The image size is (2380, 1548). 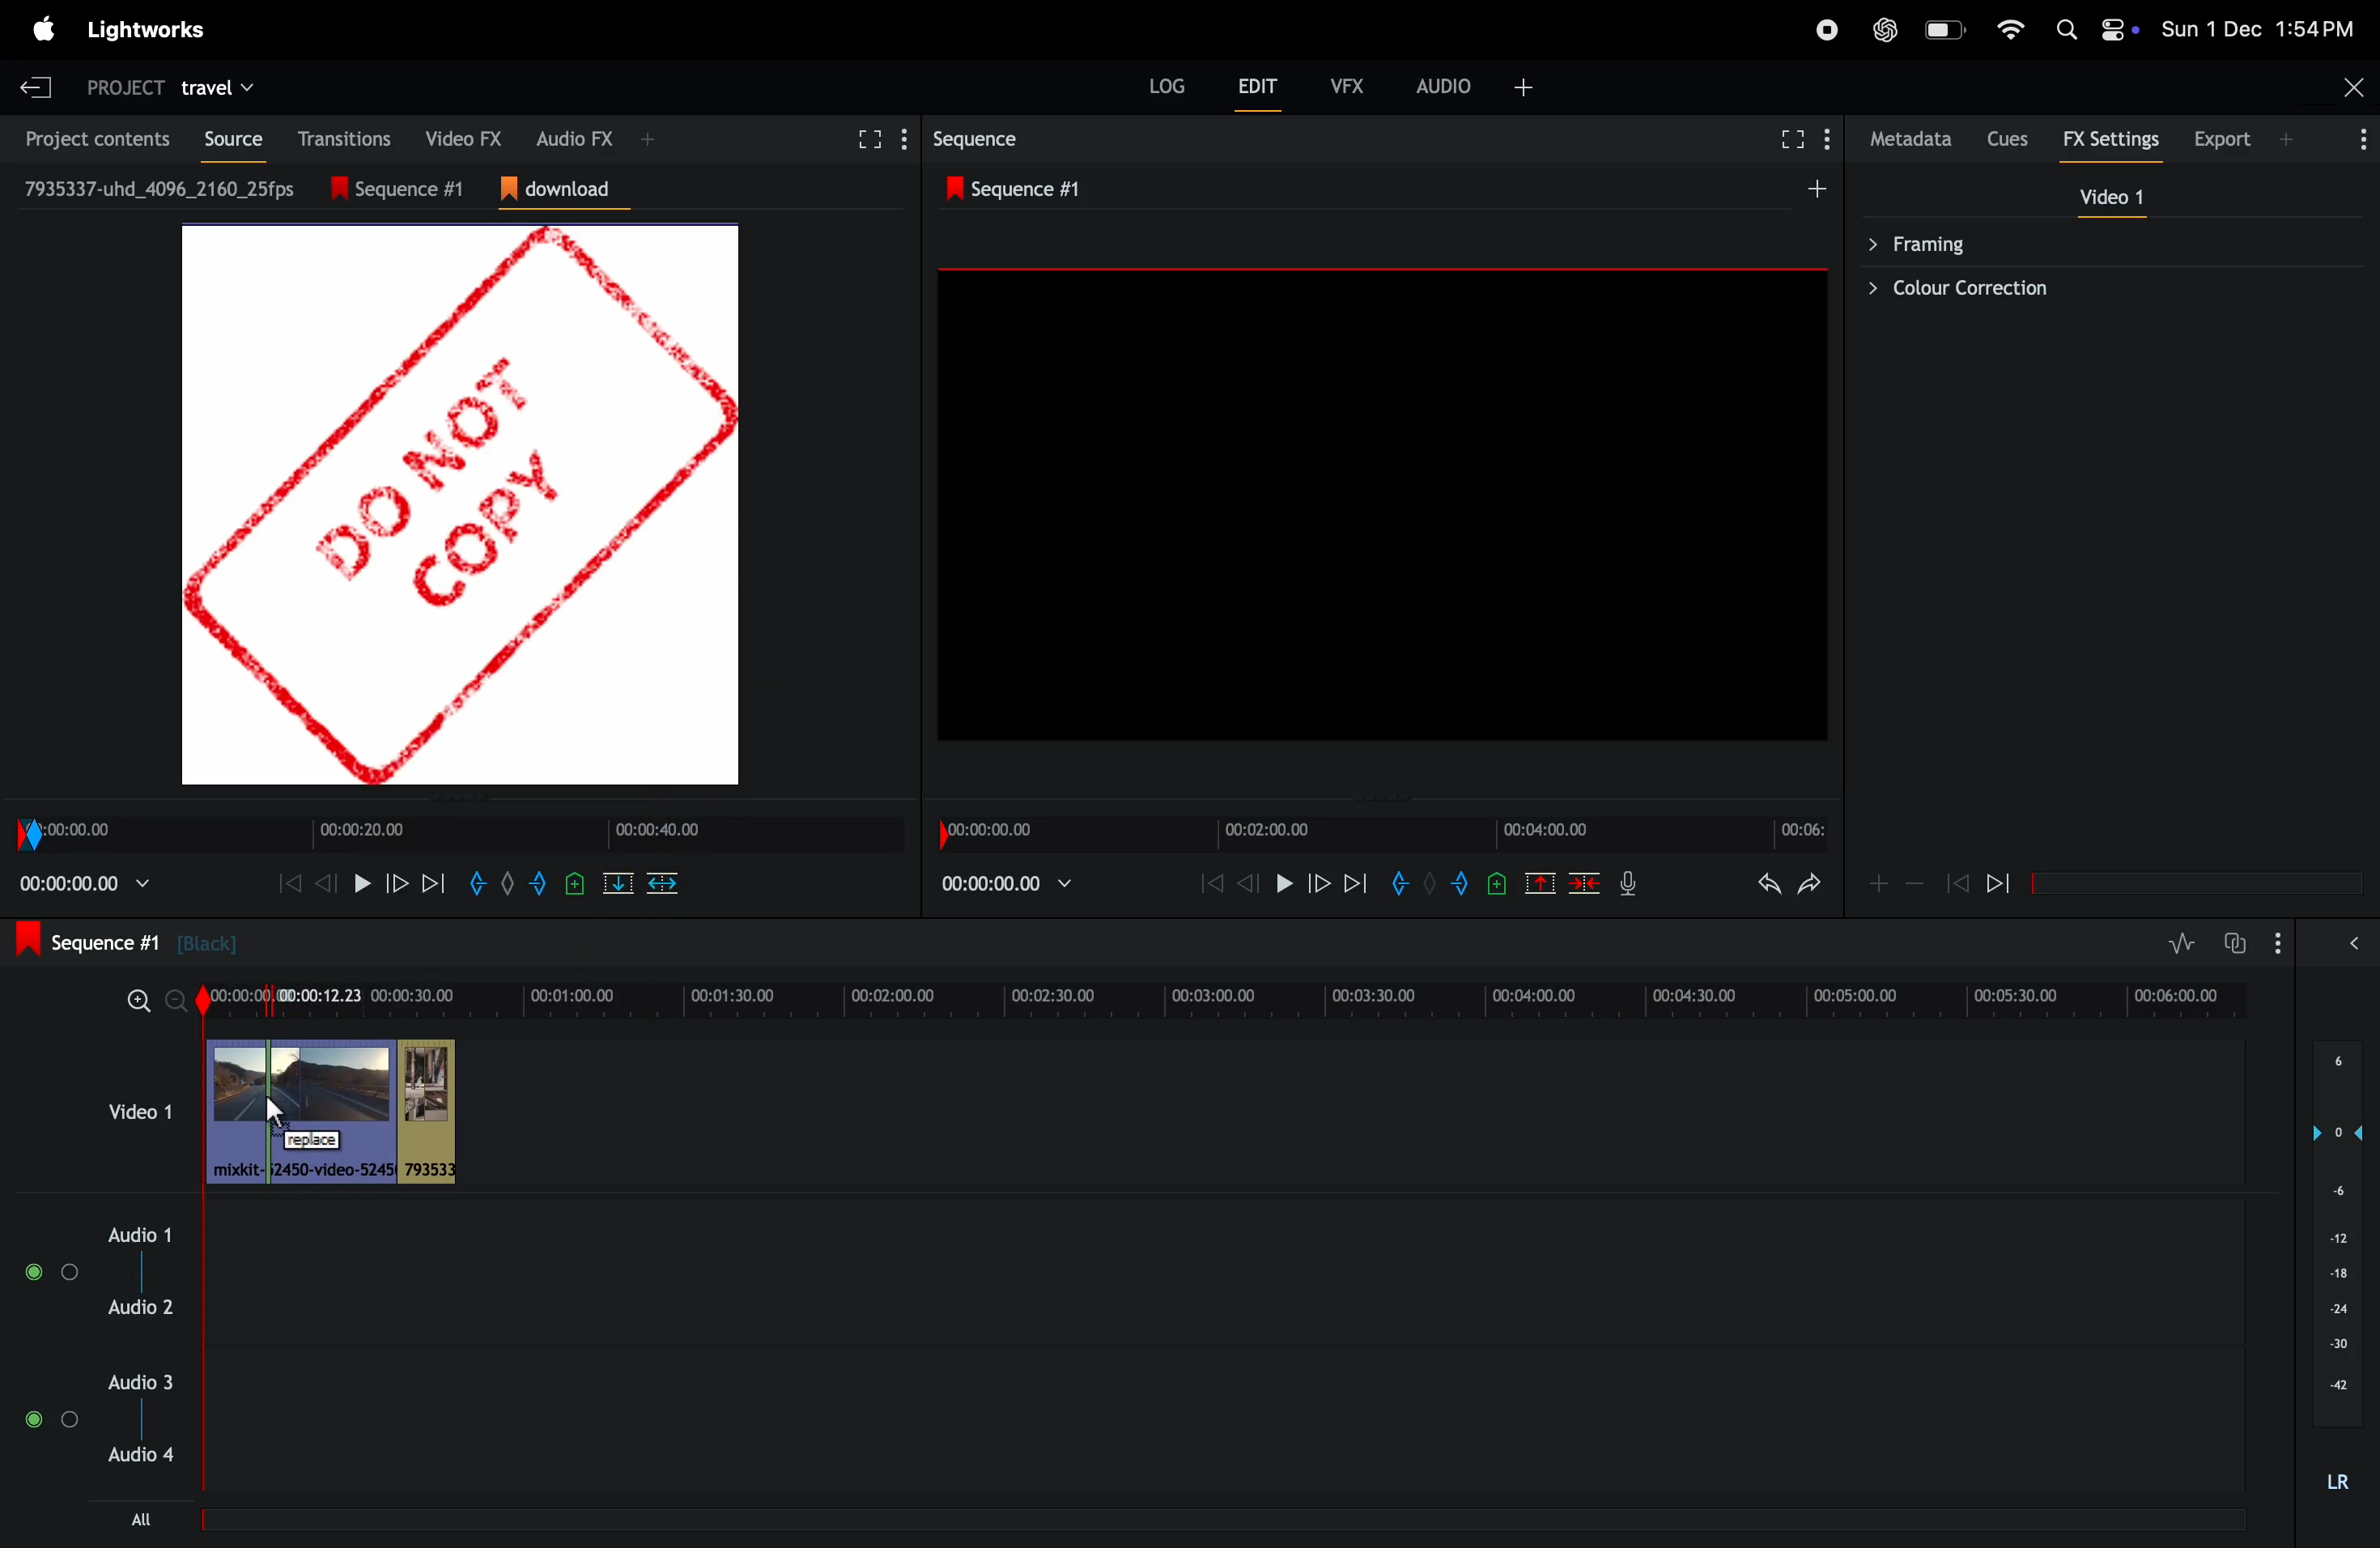 I want to click on next frame, so click(x=1357, y=882).